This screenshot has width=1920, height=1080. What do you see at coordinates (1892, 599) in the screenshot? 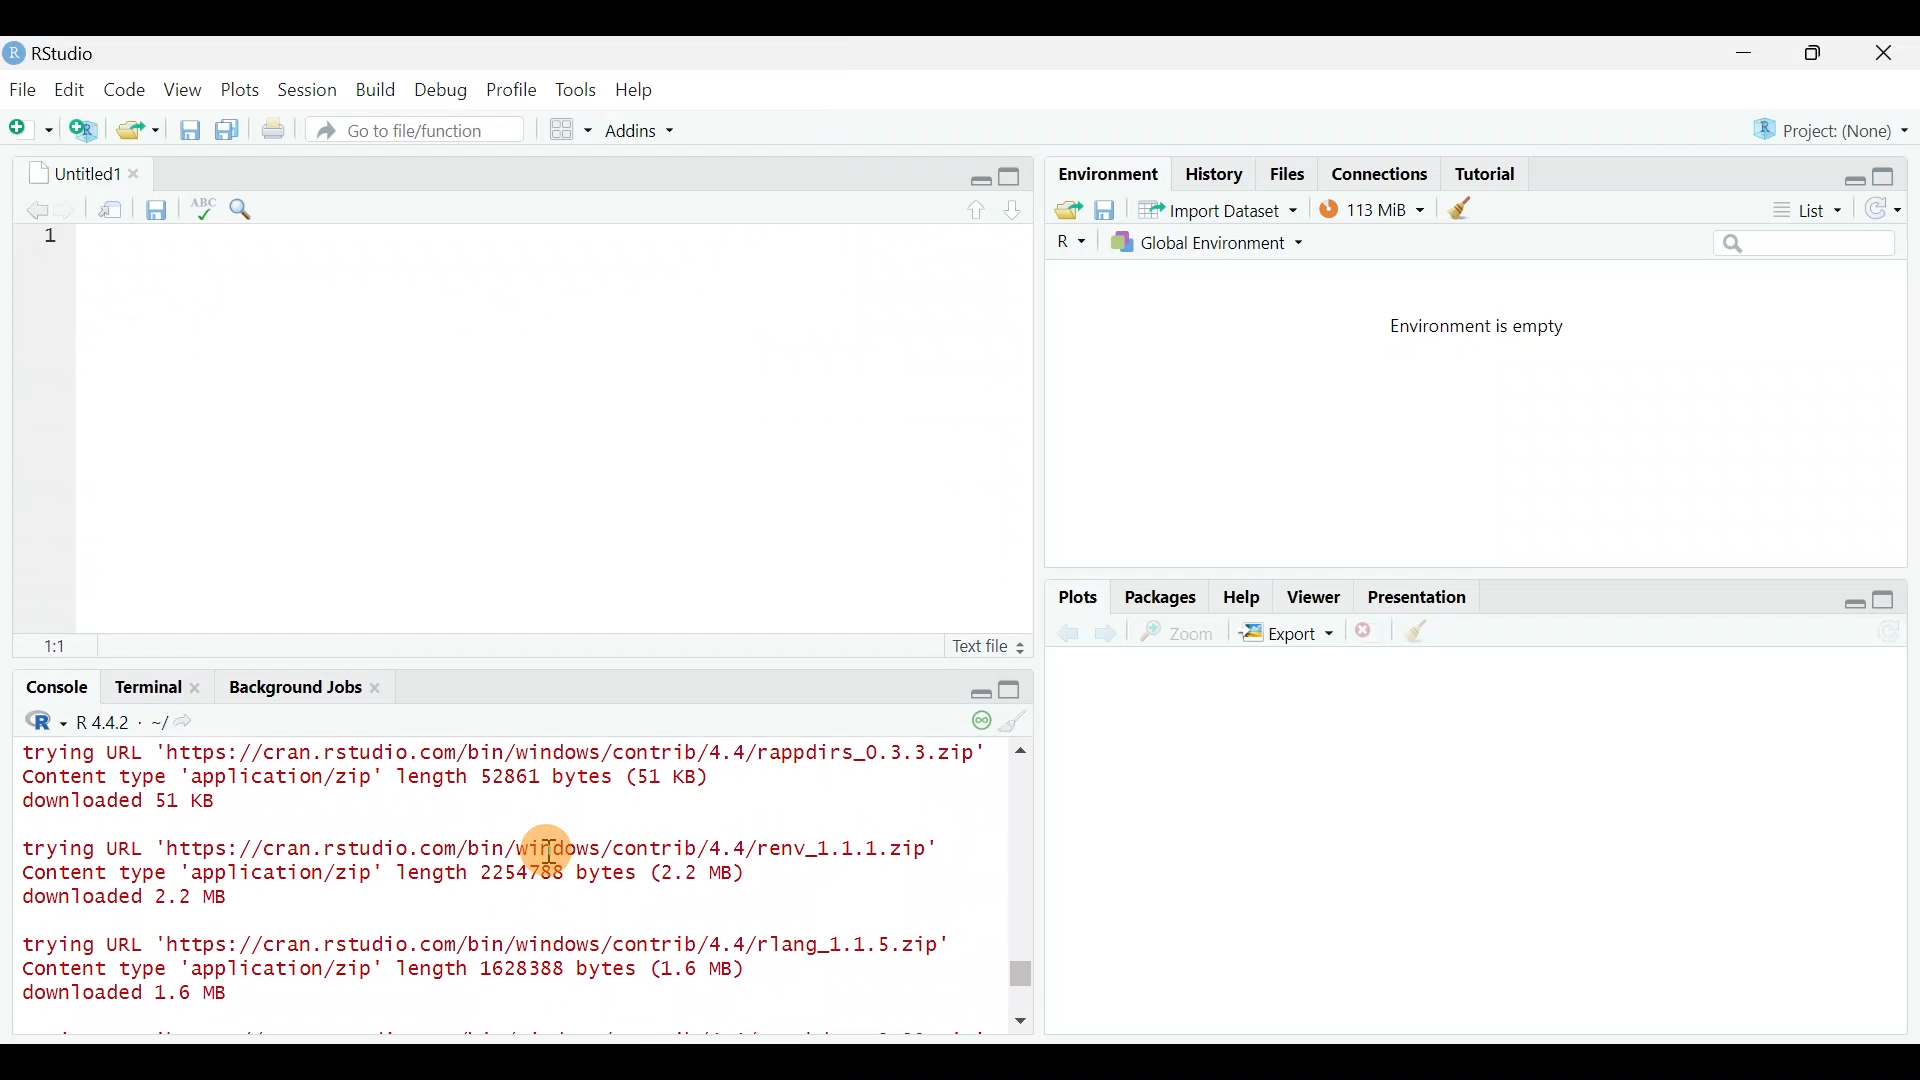
I see `maximize` at bounding box center [1892, 599].